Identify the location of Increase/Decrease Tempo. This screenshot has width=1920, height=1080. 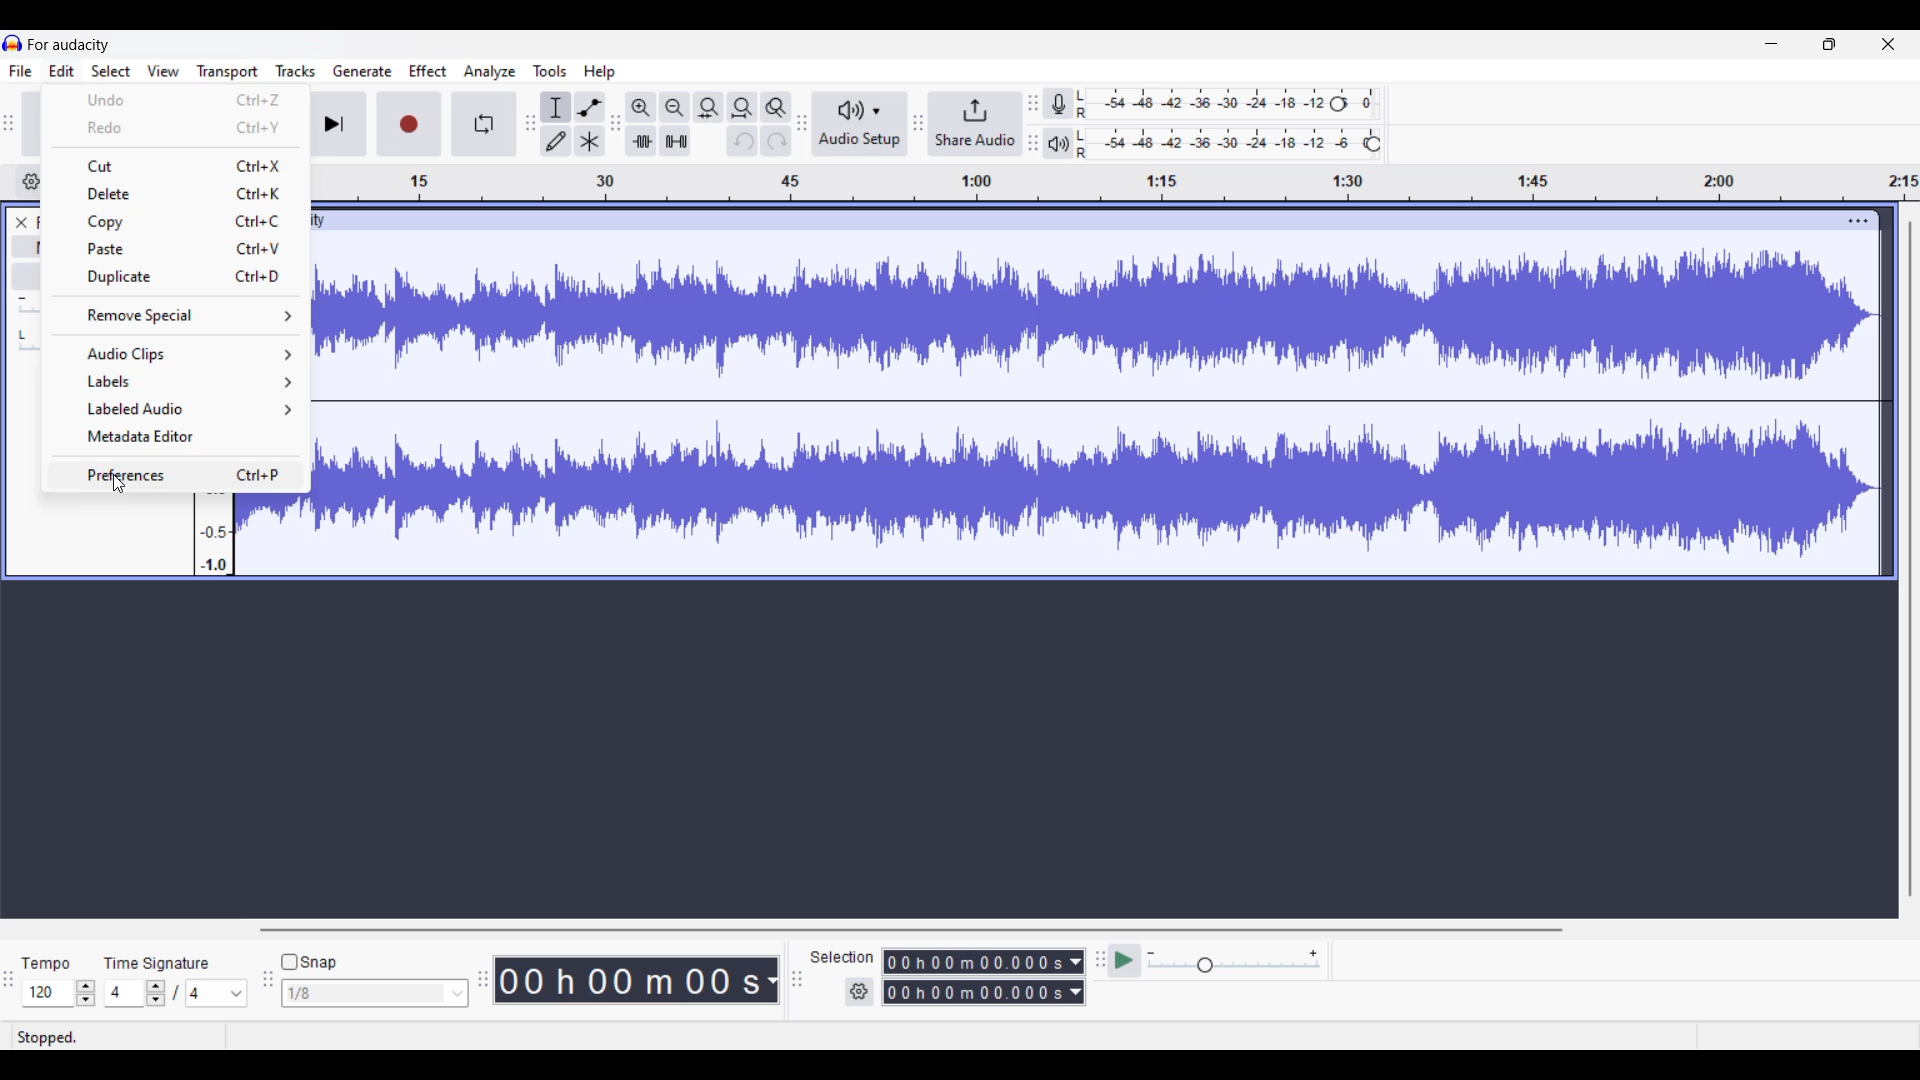
(85, 993).